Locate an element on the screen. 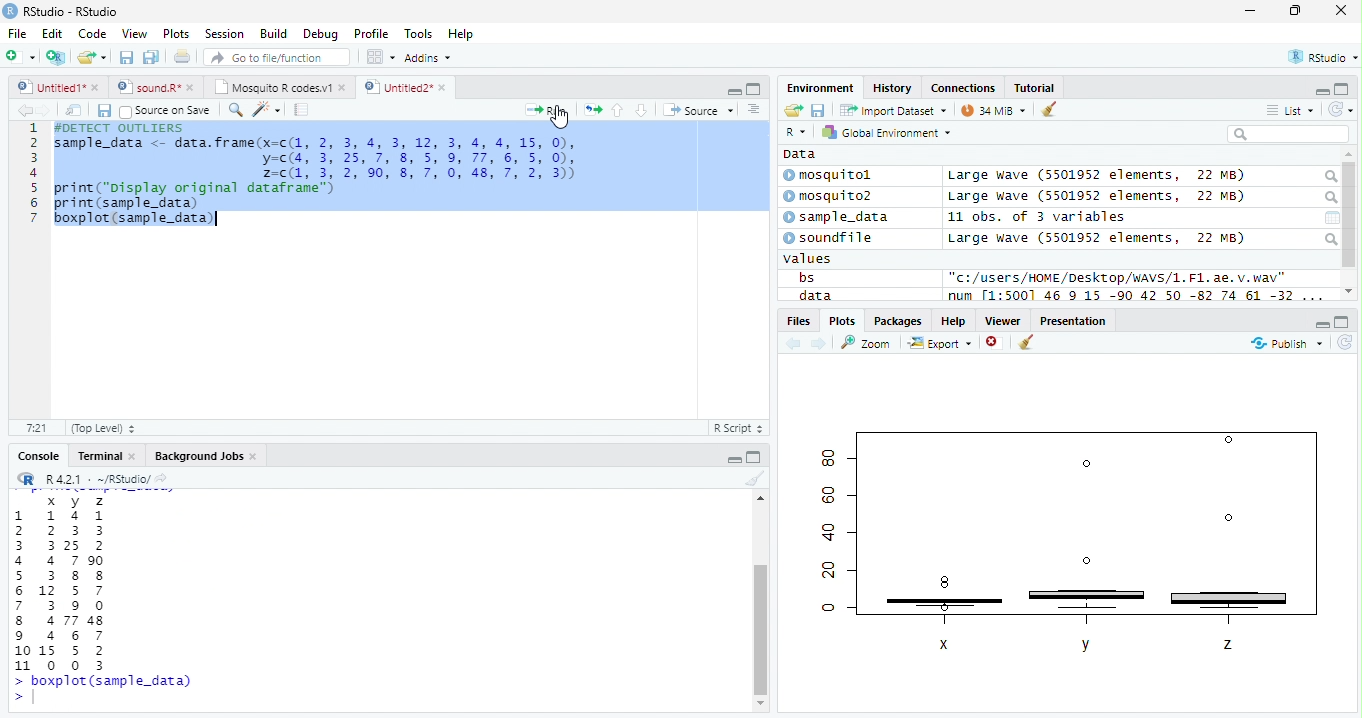 The height and width of the screenshot is (718, 1362). minimize is located at coordinates (734, 90).